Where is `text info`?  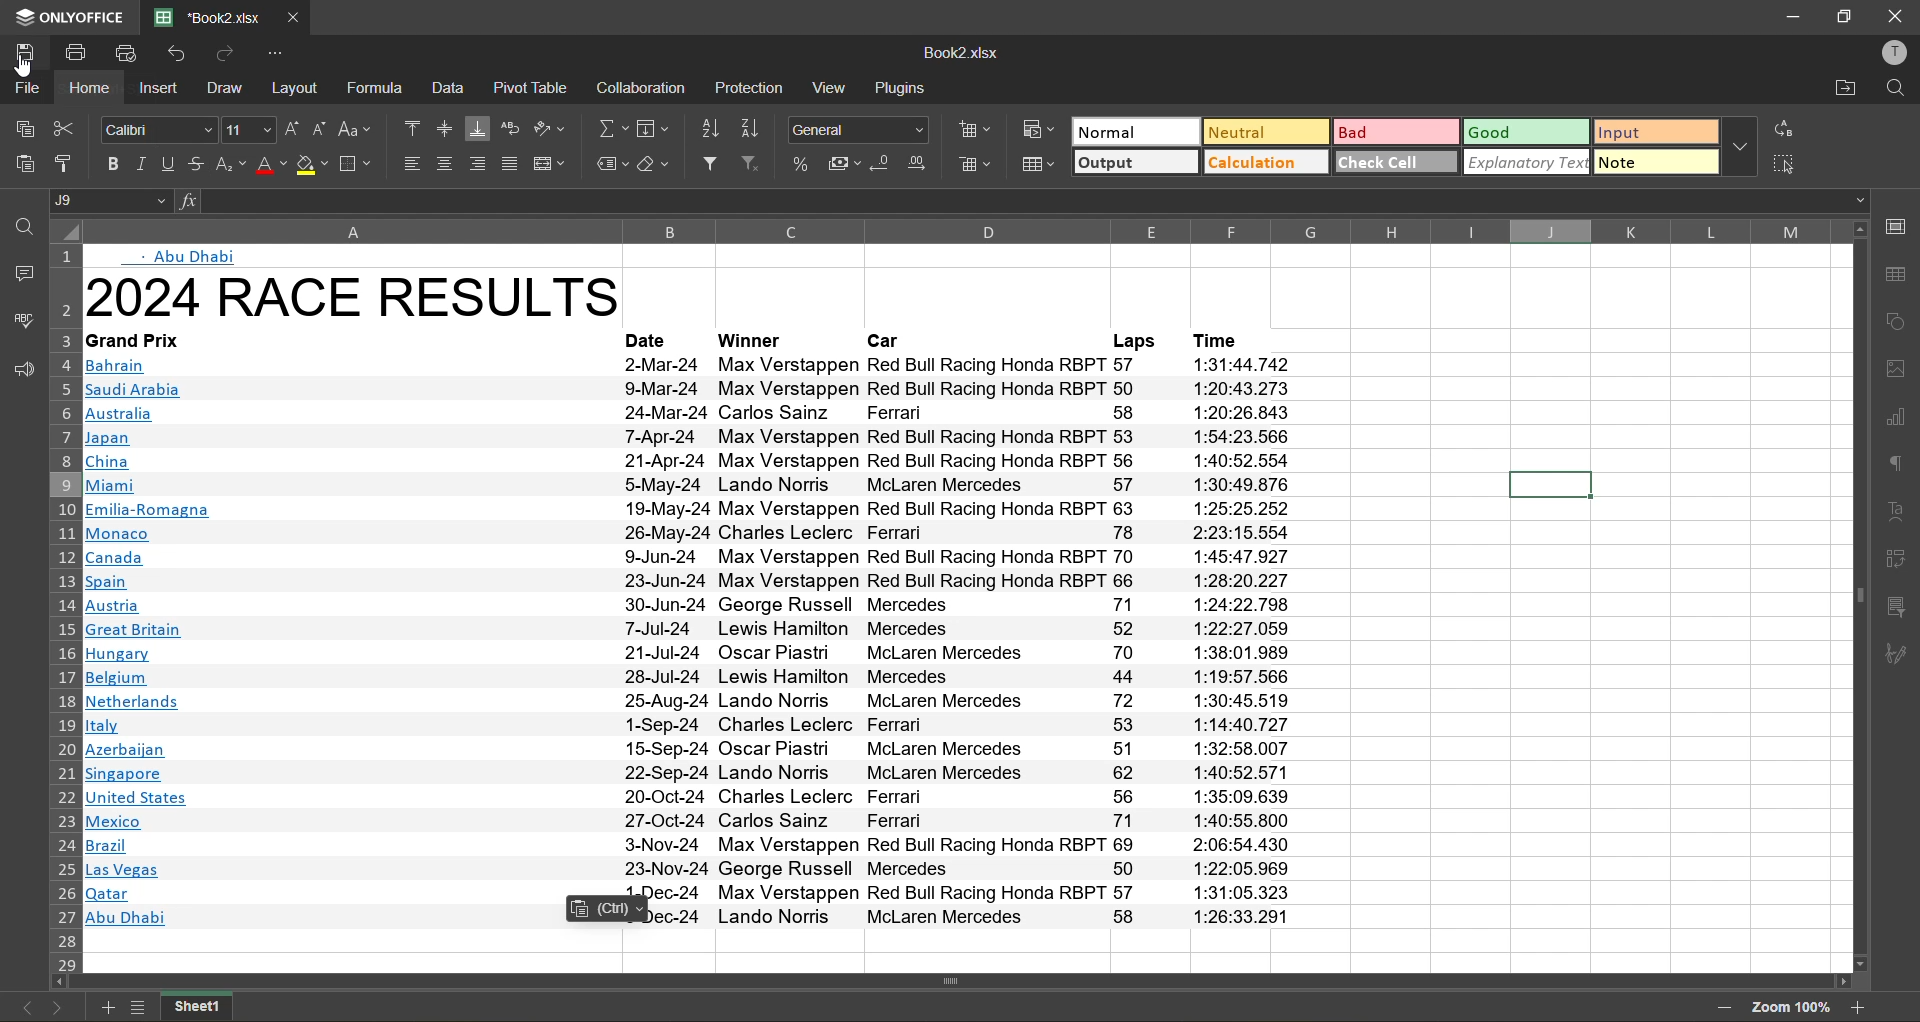
text info is located at coordinates (695, 461).